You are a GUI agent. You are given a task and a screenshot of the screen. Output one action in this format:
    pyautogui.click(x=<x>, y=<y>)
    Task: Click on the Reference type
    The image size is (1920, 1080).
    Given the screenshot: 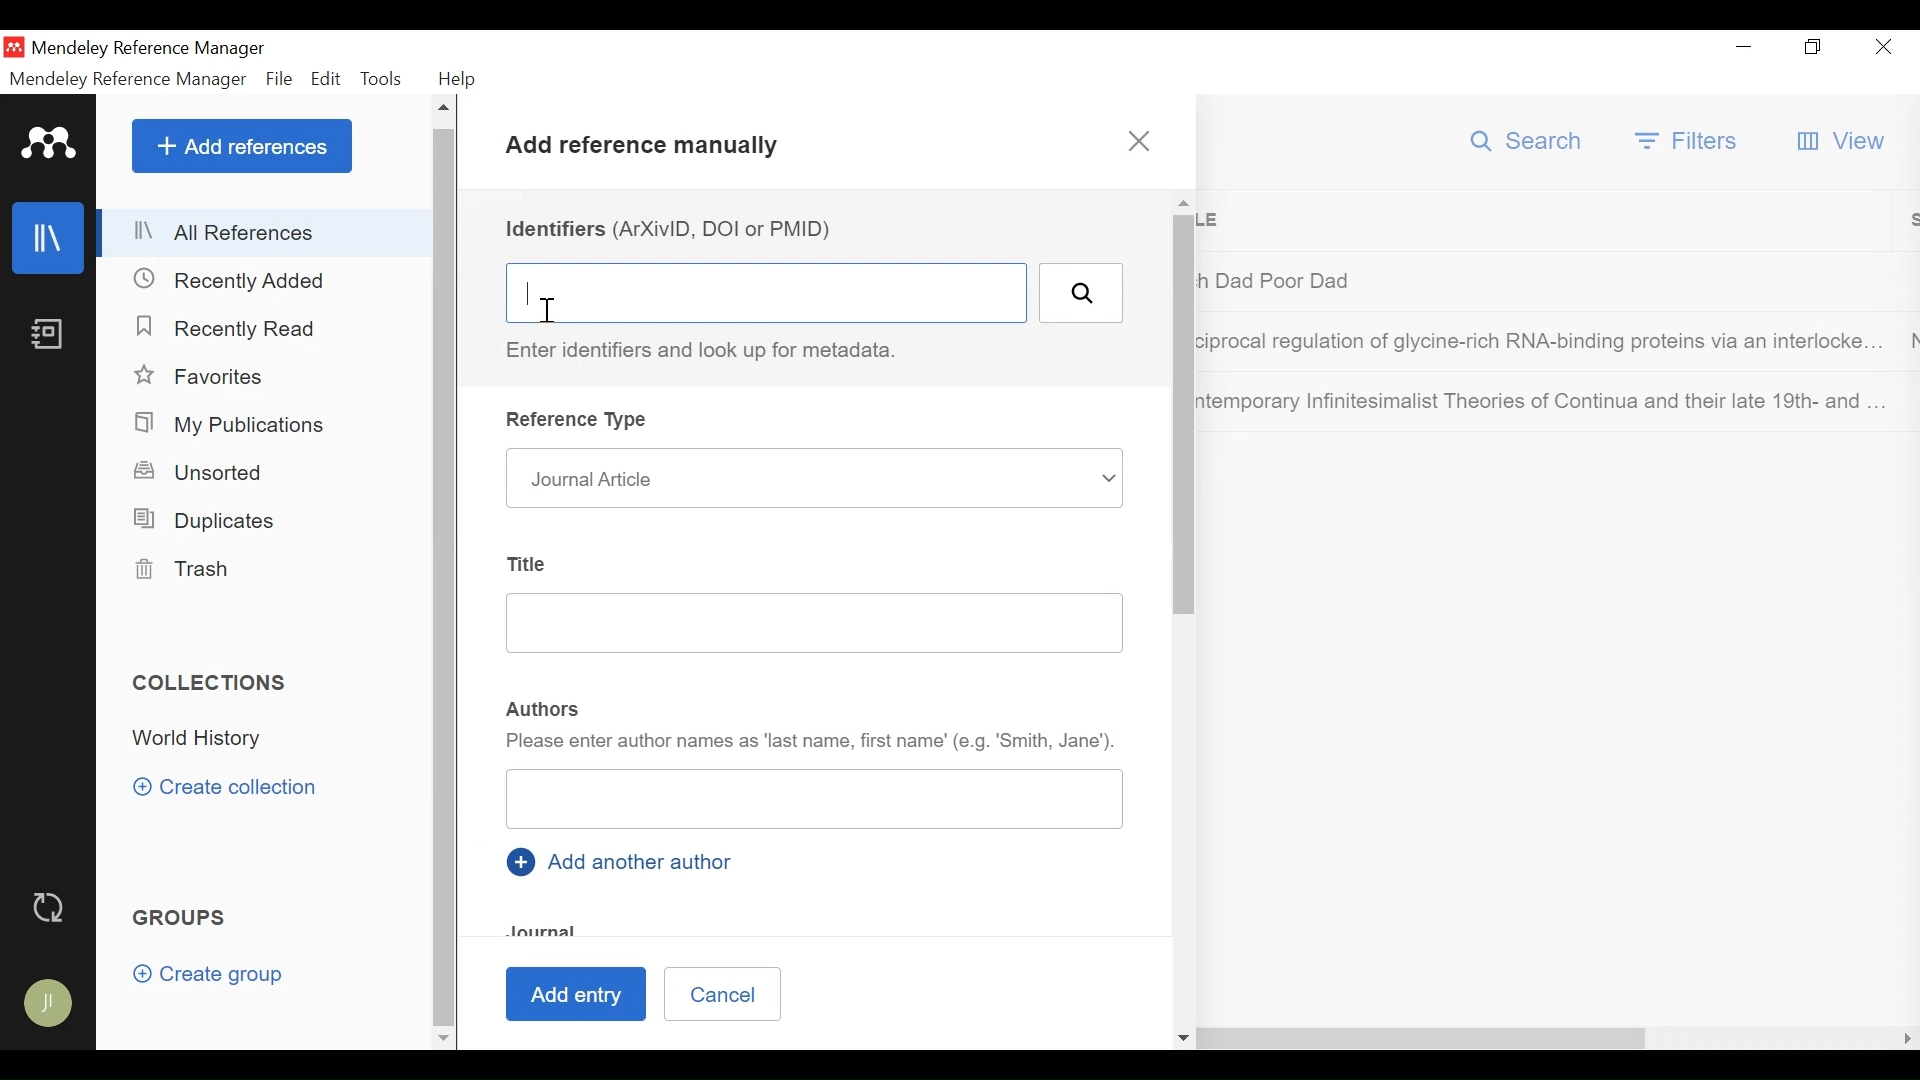 What is the action you would take?
    pyautogui.click(x=581, y=422)
    